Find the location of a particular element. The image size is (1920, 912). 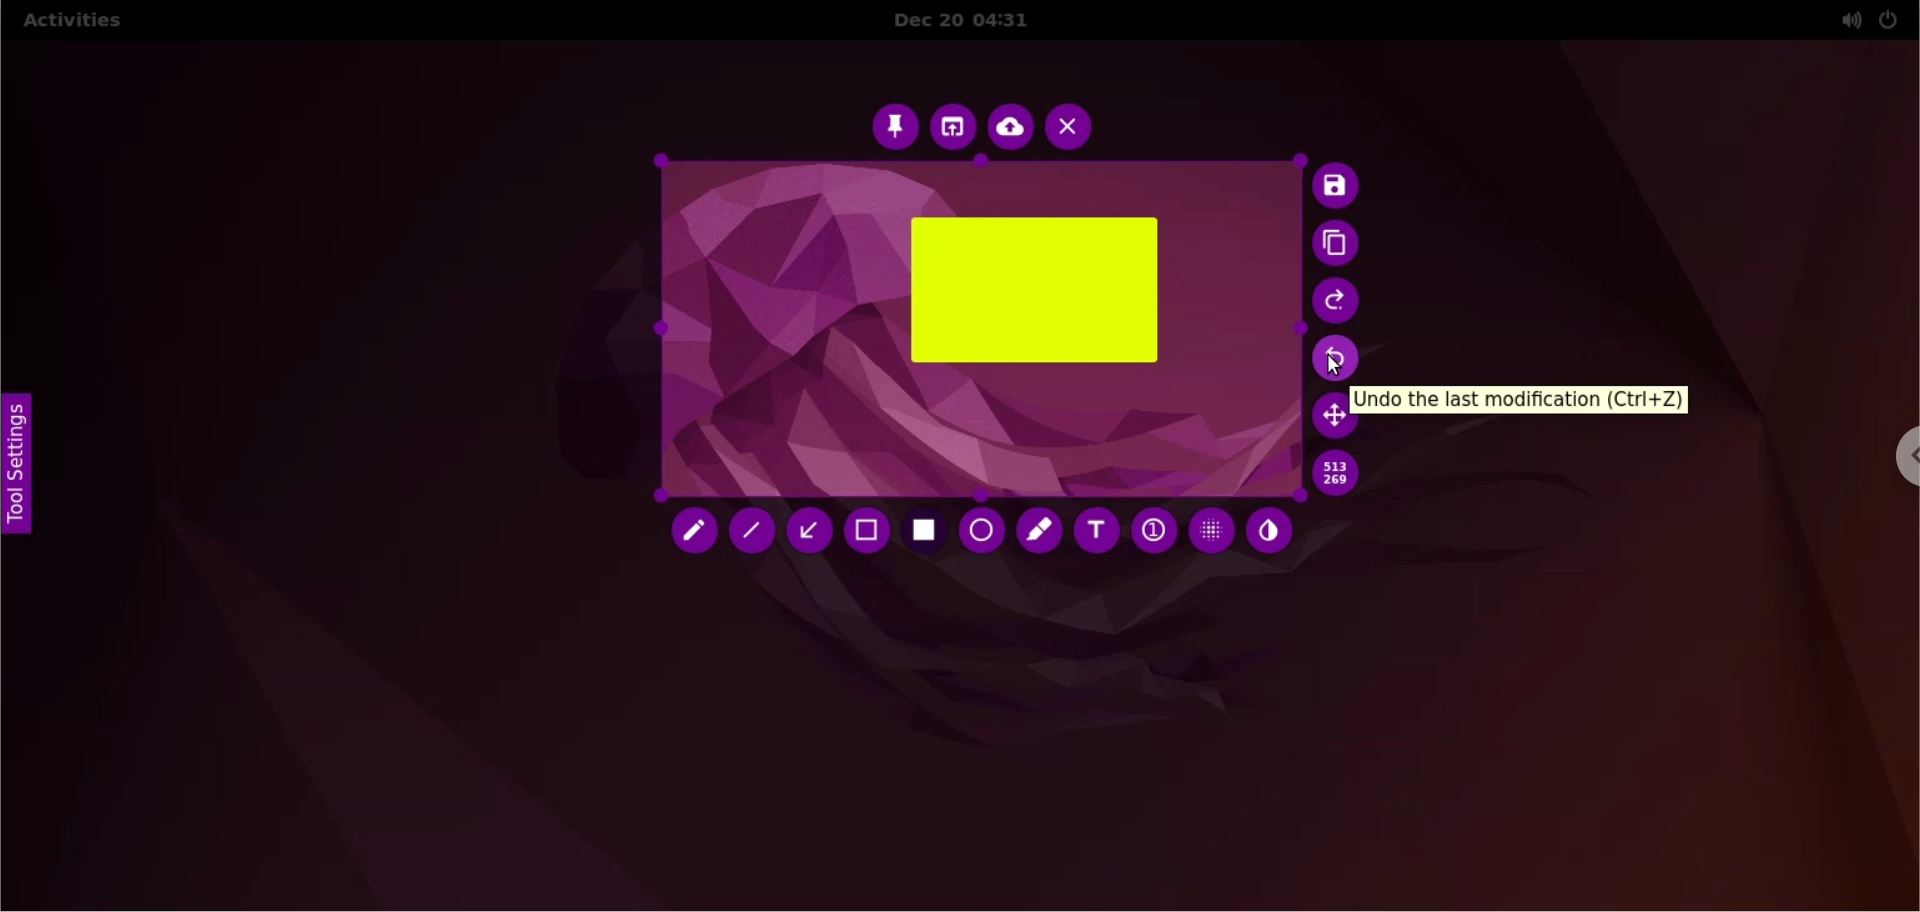

selection tool is located at coordinates (866, 534).